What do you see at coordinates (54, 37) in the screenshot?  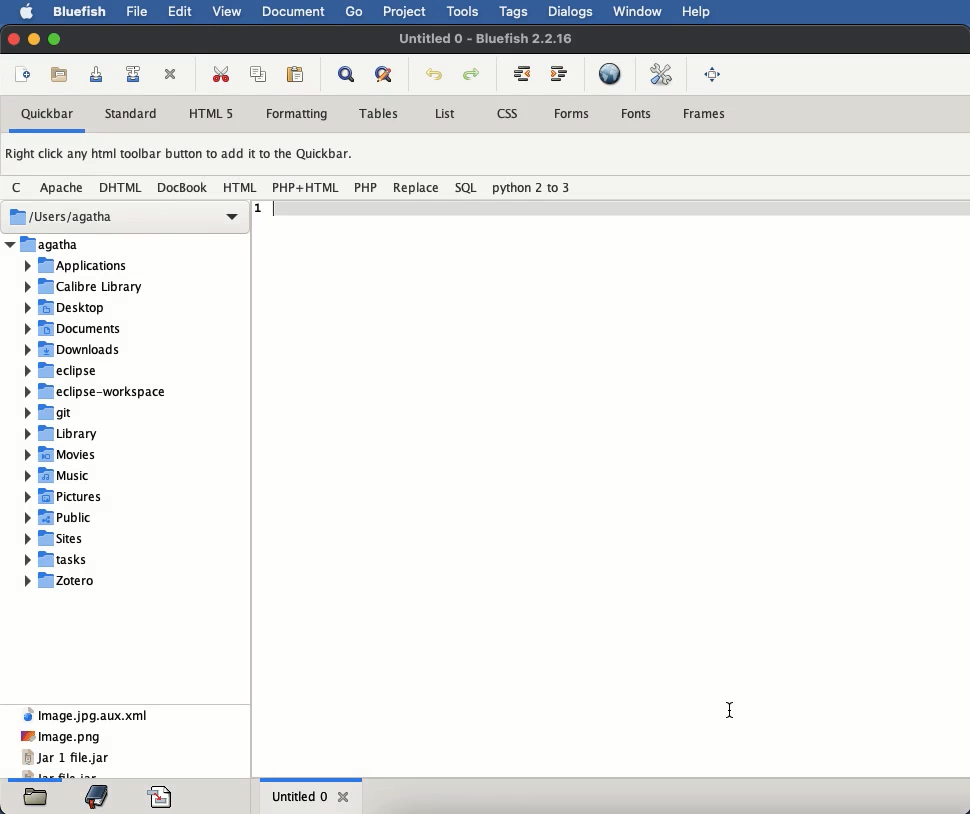 I see `maximize` at bounding box center [54, 37].